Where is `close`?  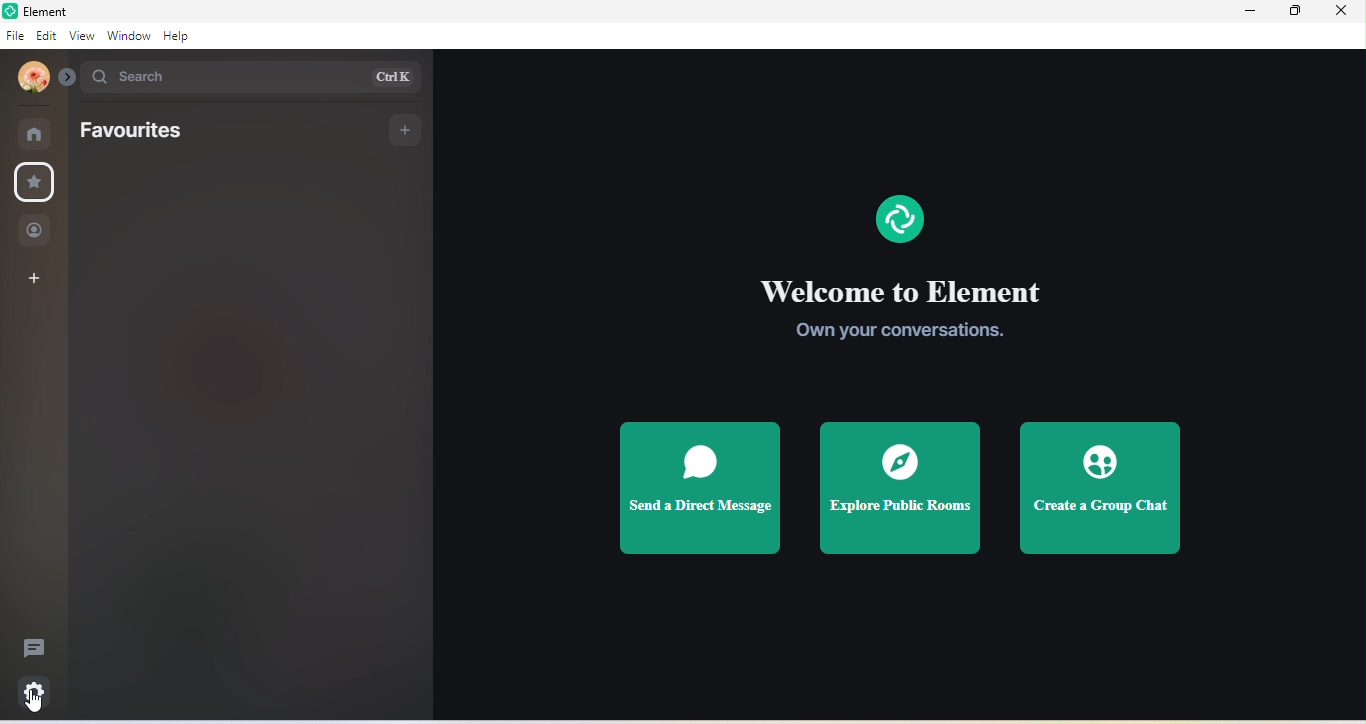 close is located at coordinates (1346, 16).